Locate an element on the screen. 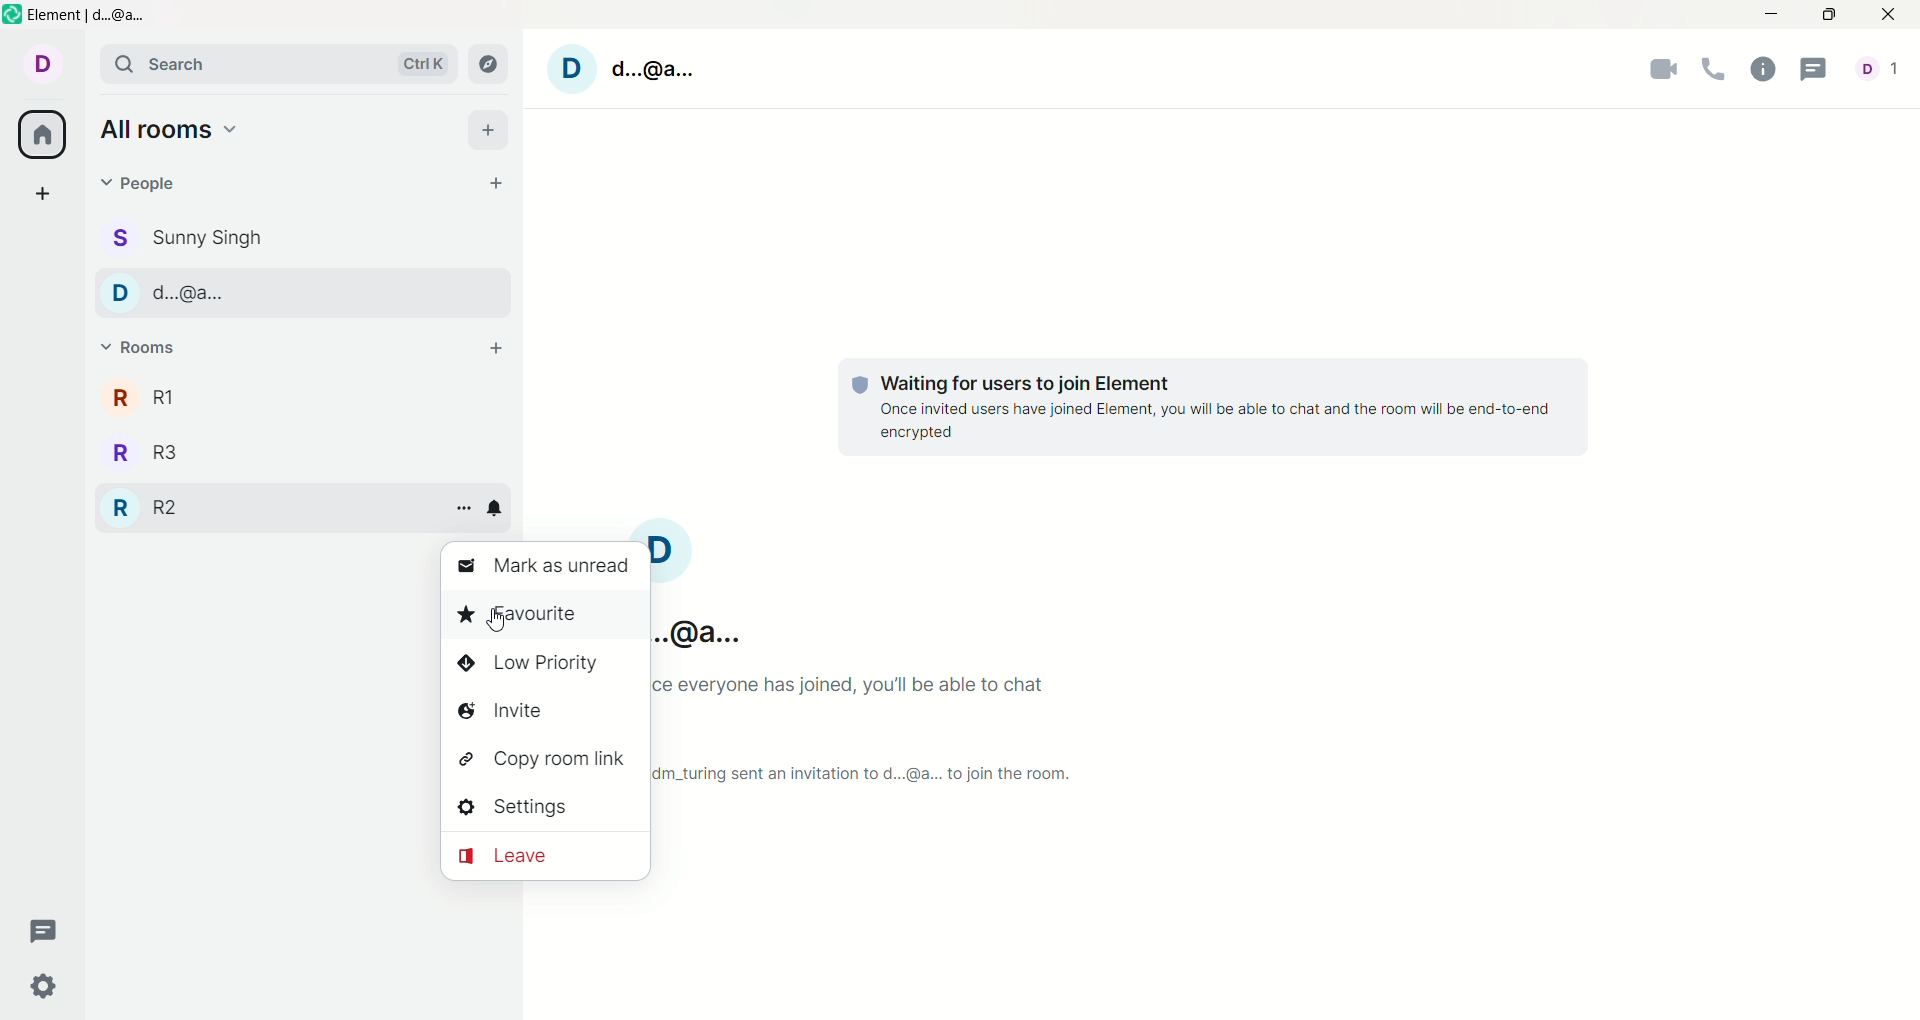 This screenshot has width=1920, height=1020. Element | d...@a... is located at coordinates (90, 15).